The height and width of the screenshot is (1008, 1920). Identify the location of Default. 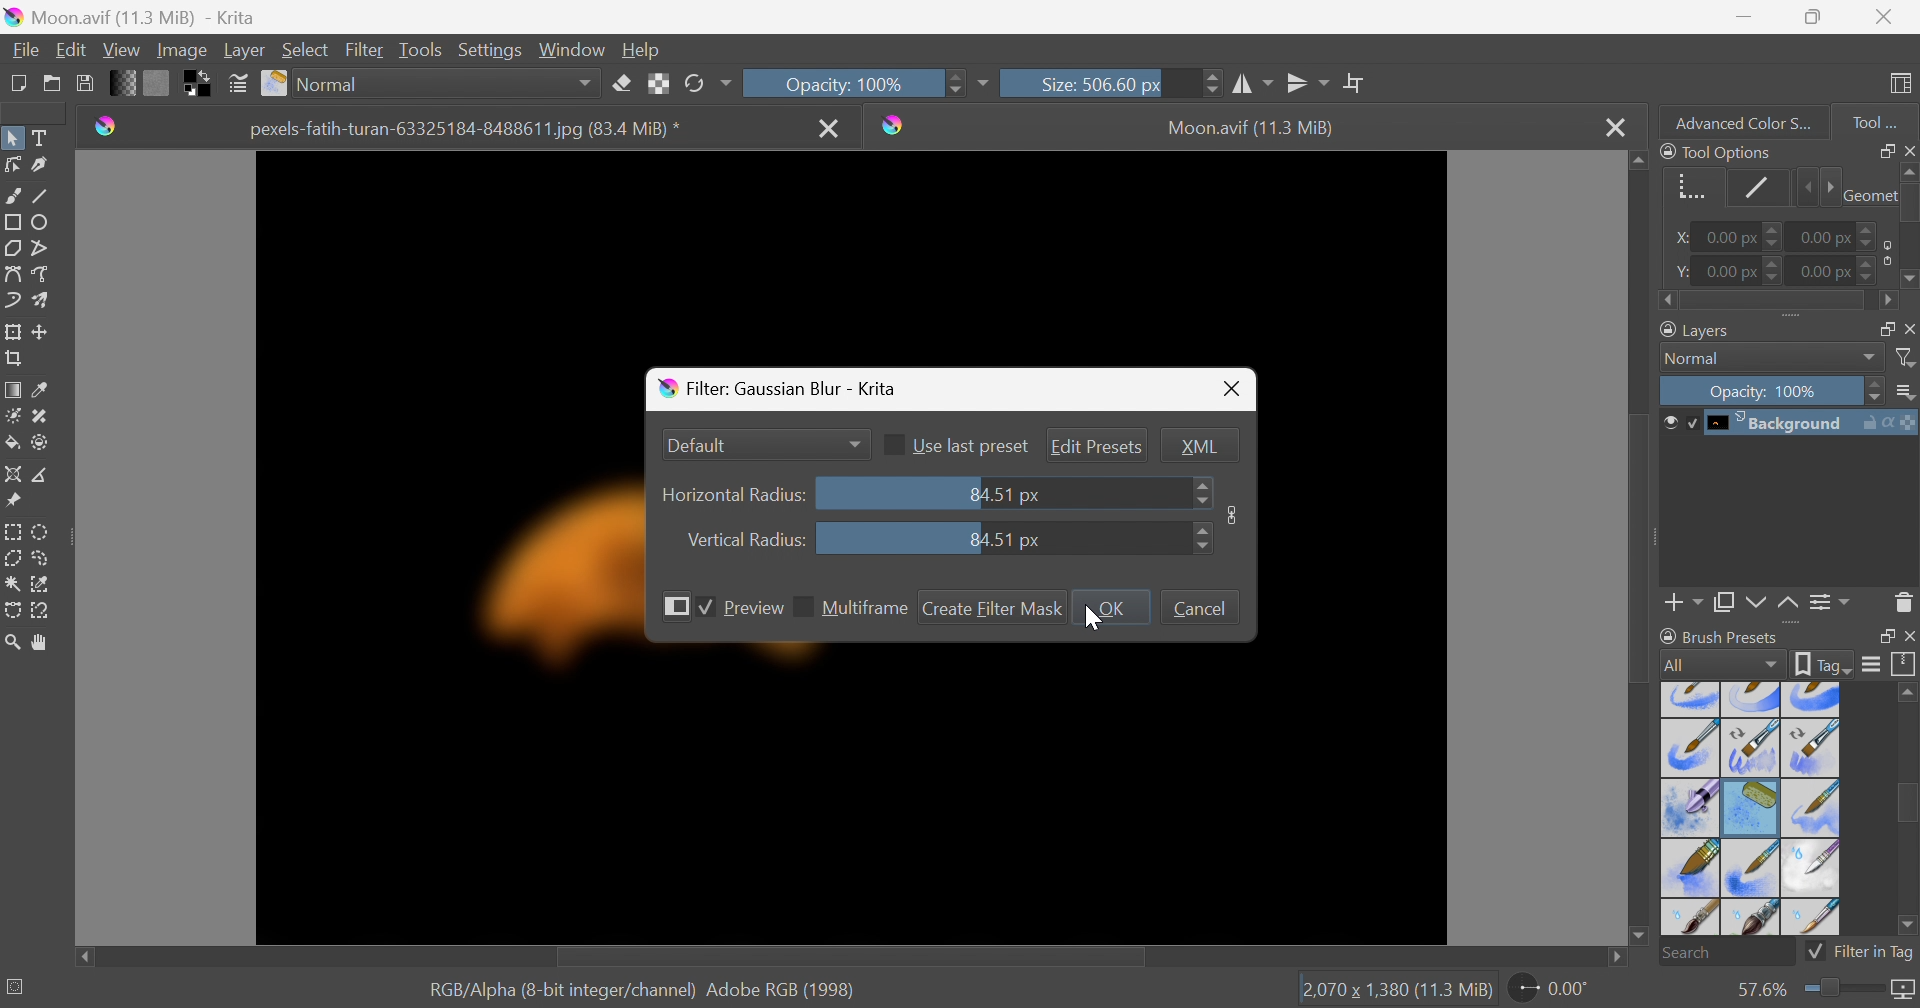
(700, 446).